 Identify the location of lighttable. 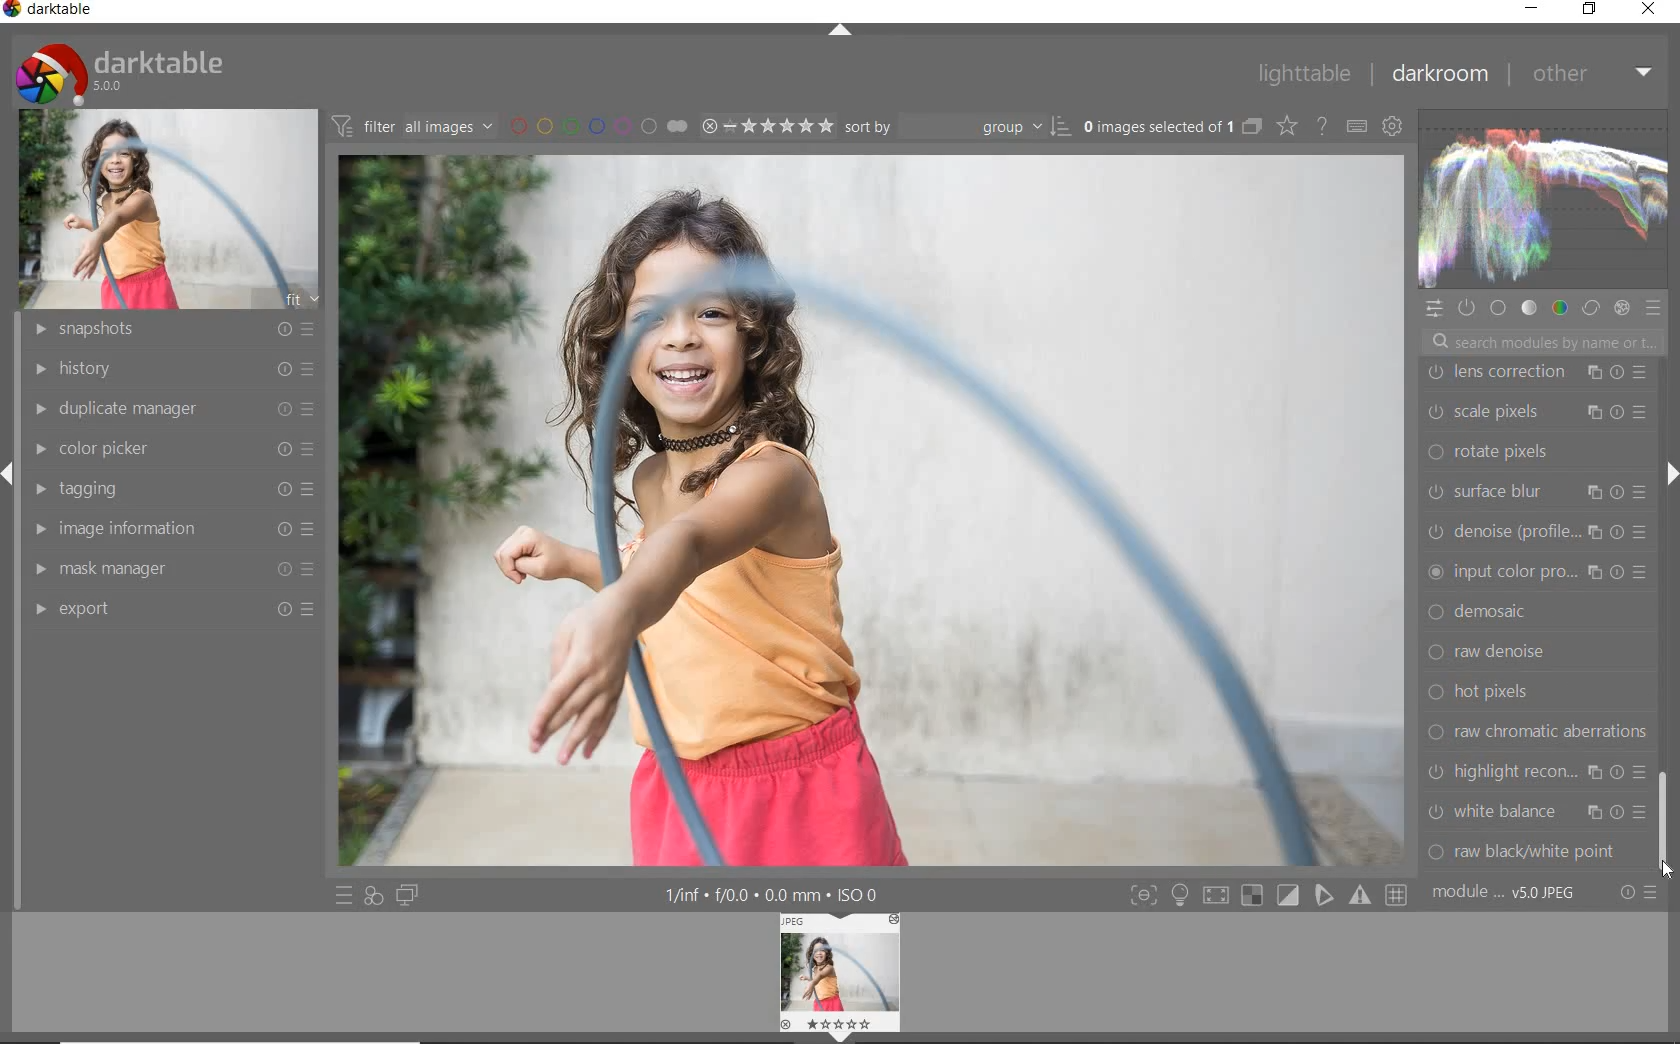
(1303, 75).